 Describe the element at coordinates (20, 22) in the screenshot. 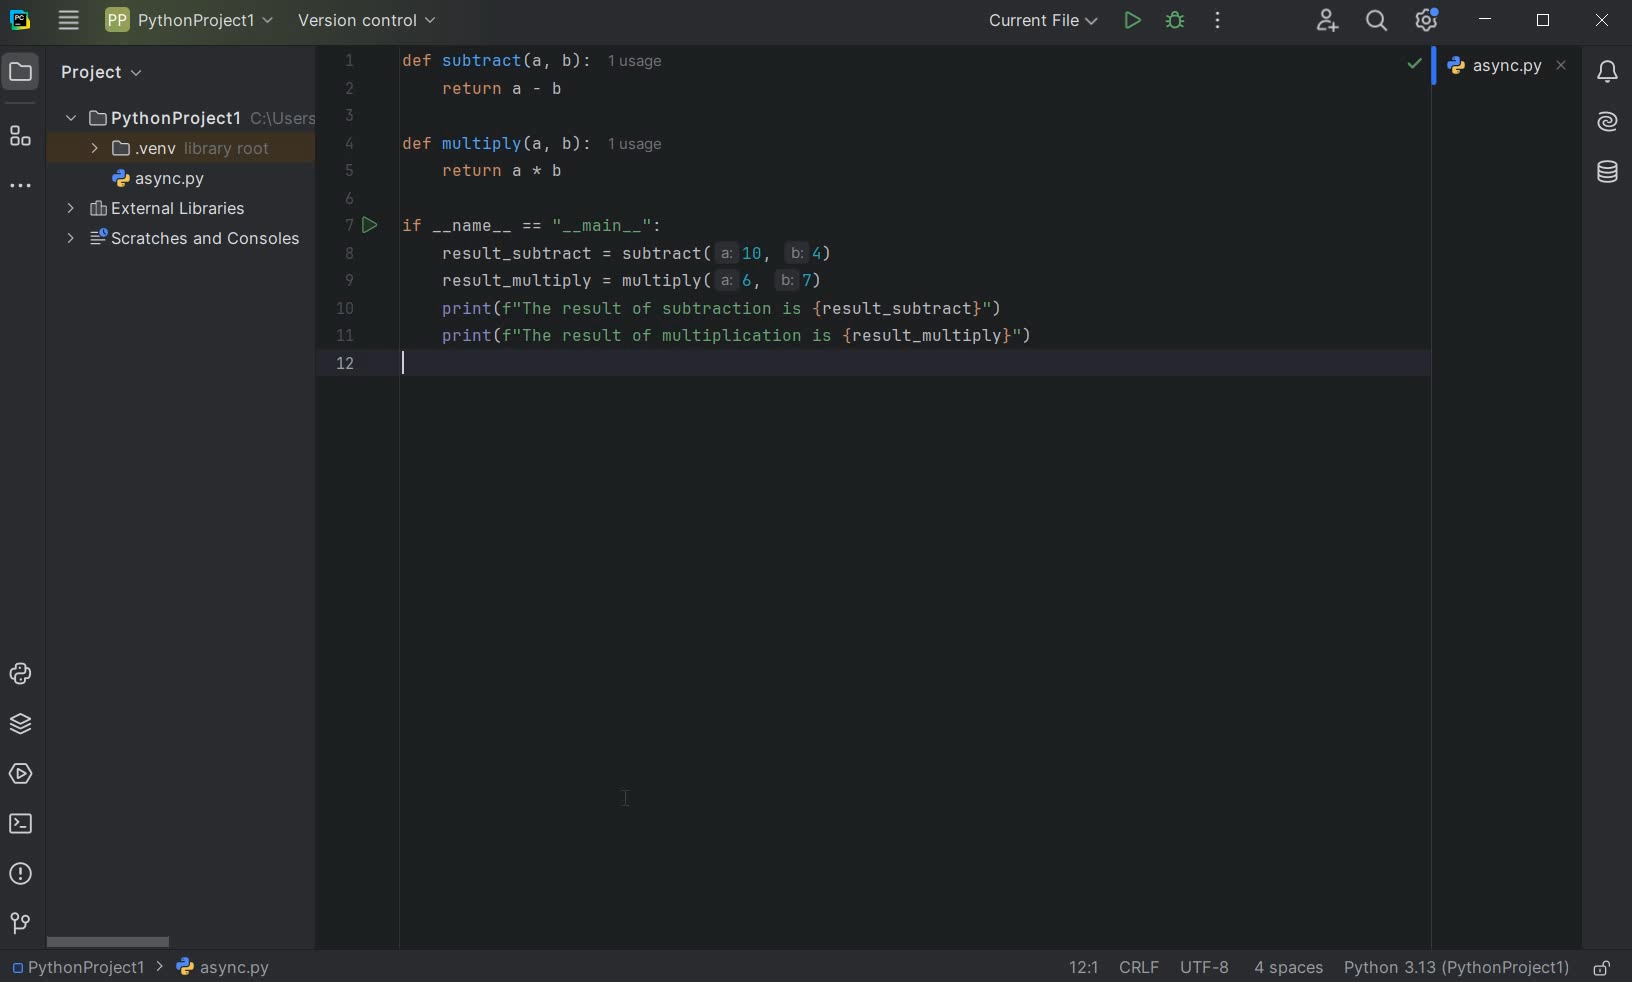

I see `system logo` at that location.